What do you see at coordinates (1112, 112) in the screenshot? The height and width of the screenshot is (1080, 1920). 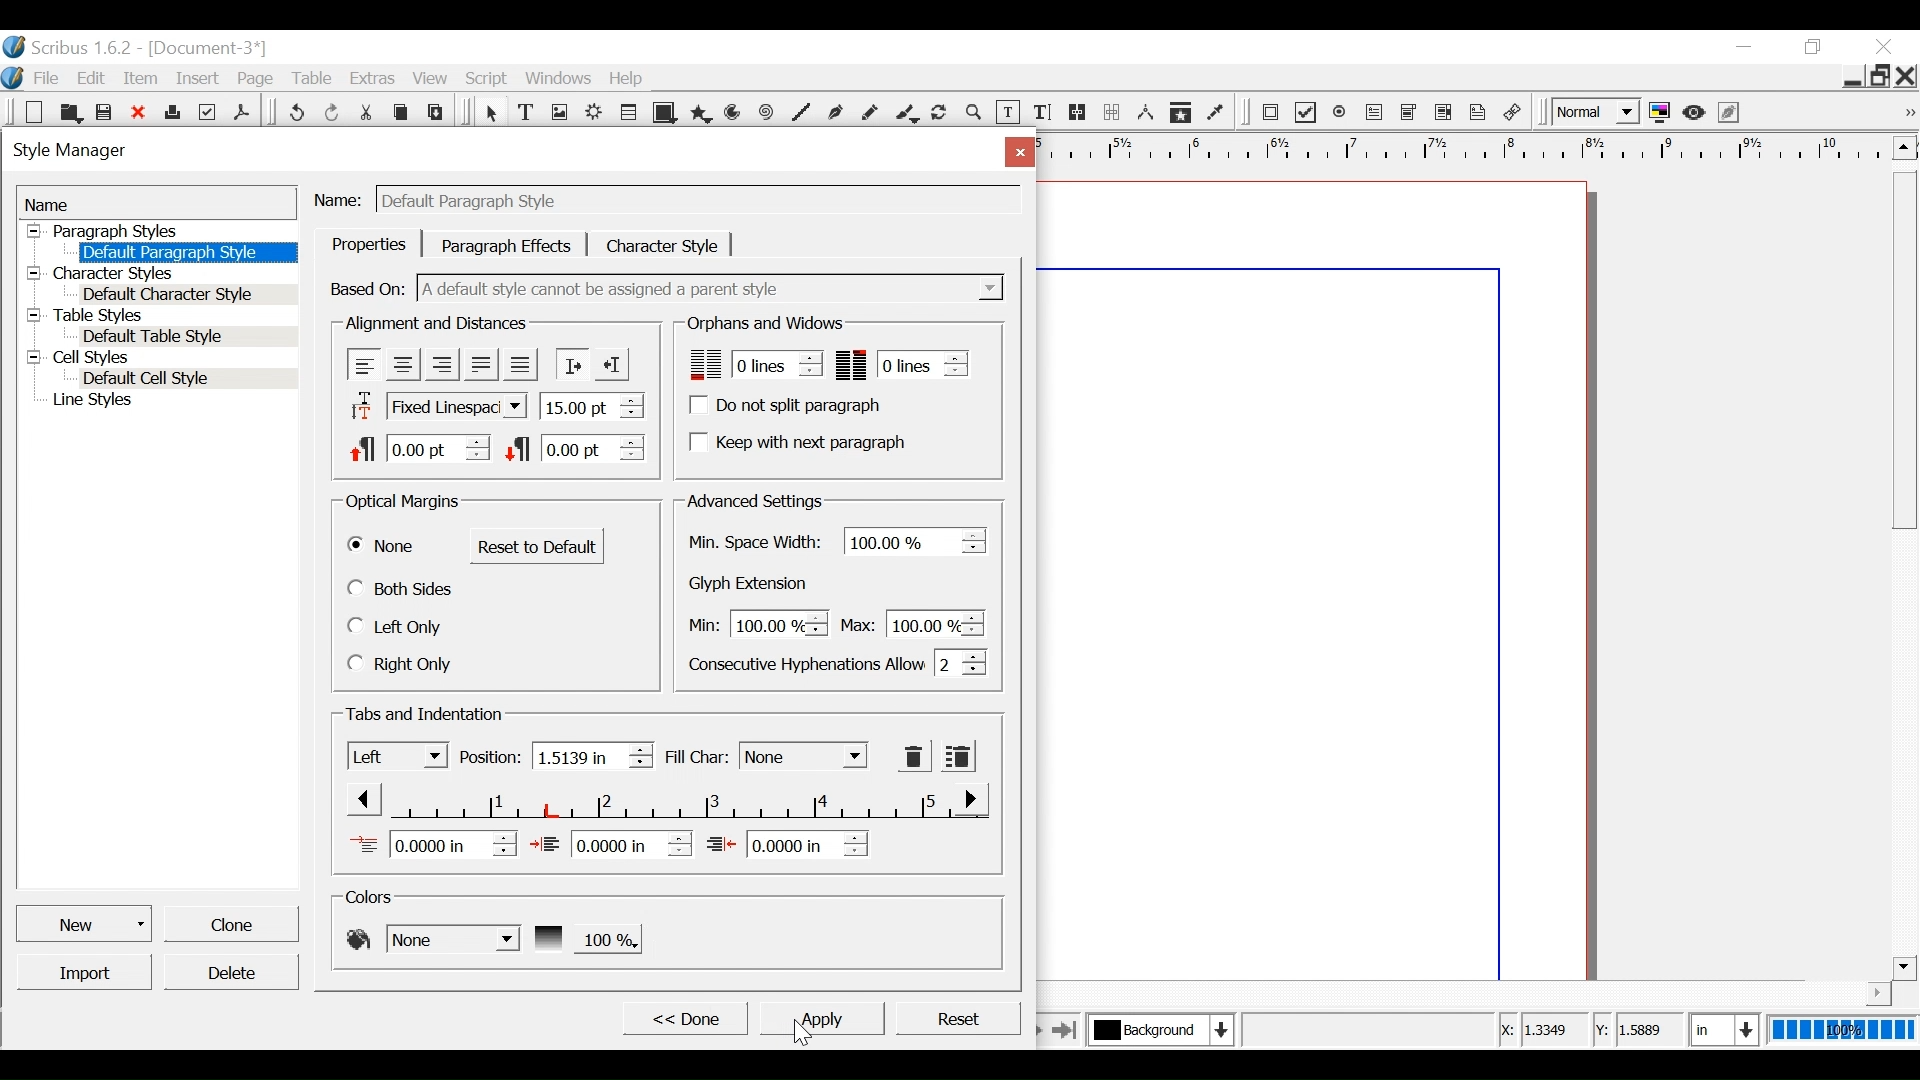 I see `Unlink text frames` at bounding box center [1112, 112].